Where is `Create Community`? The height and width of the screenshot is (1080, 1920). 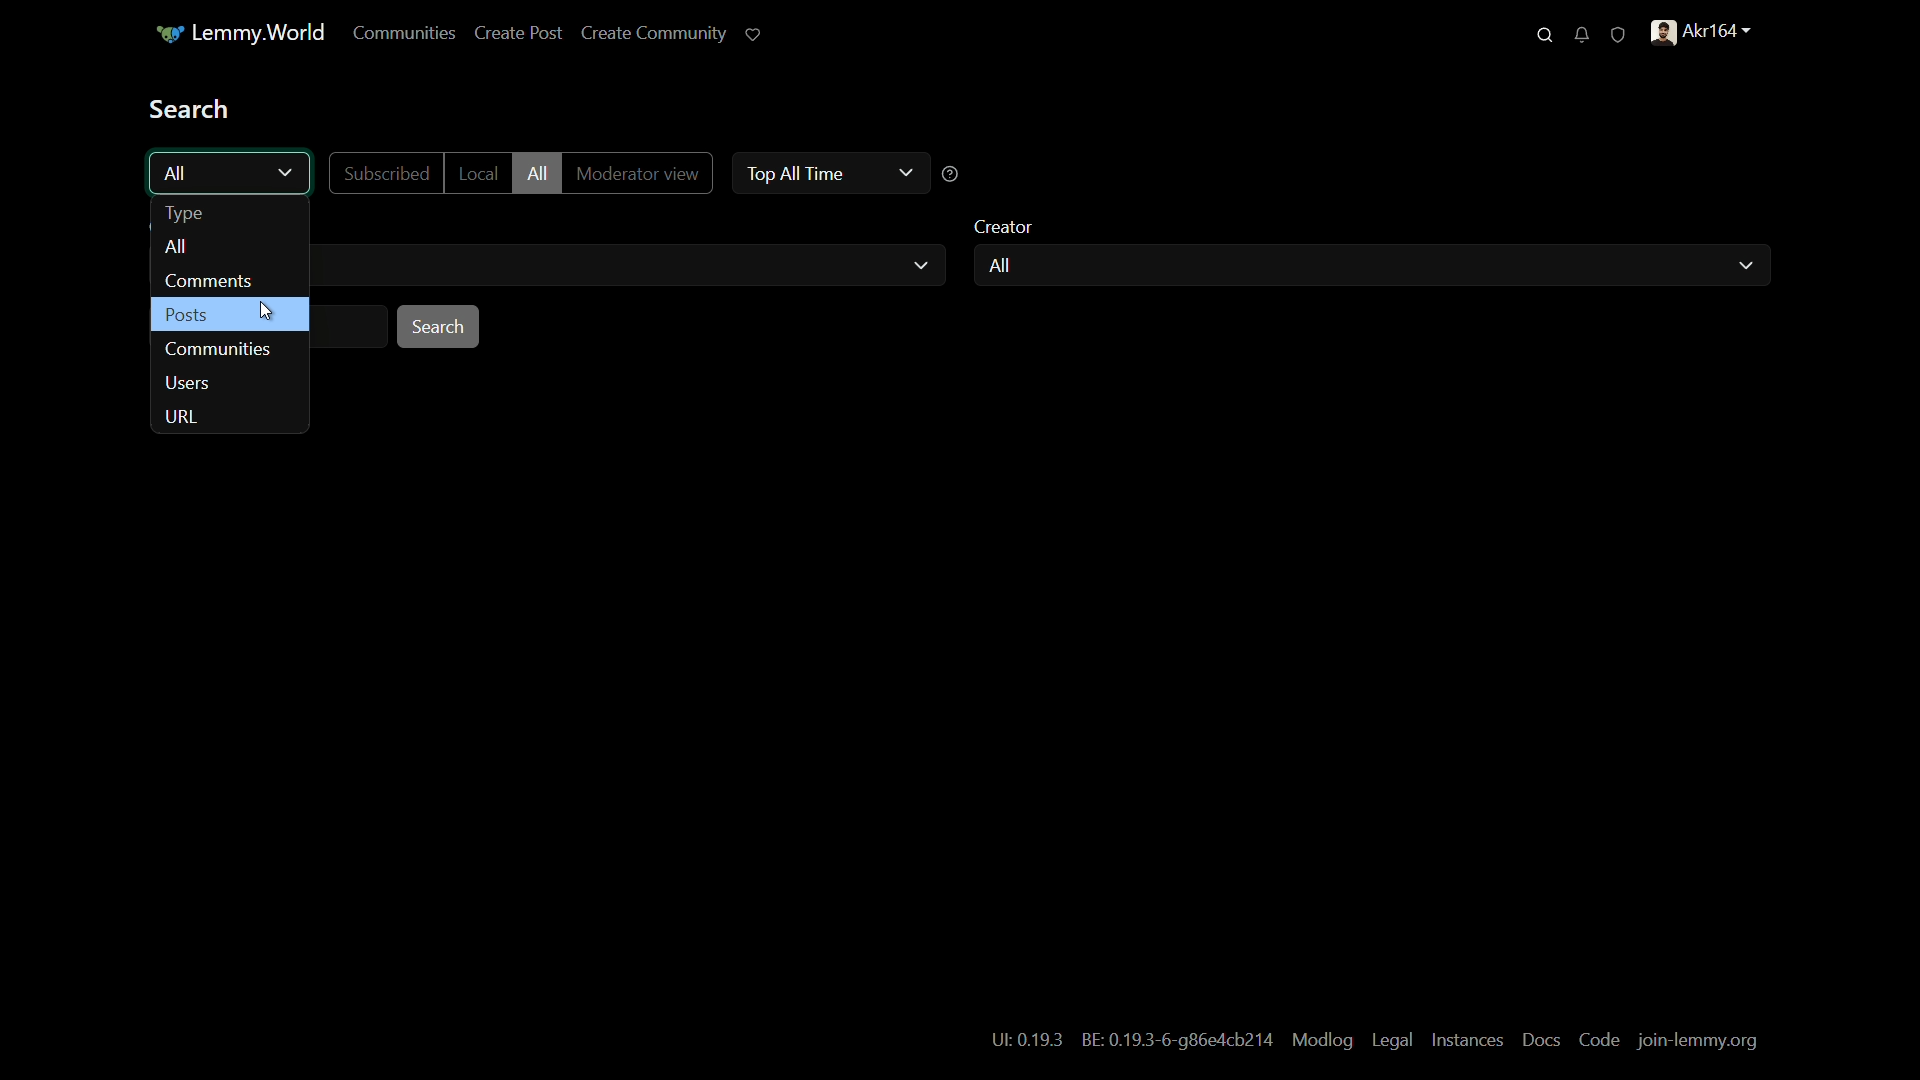
Create Community is located at coordinates (654, 31).